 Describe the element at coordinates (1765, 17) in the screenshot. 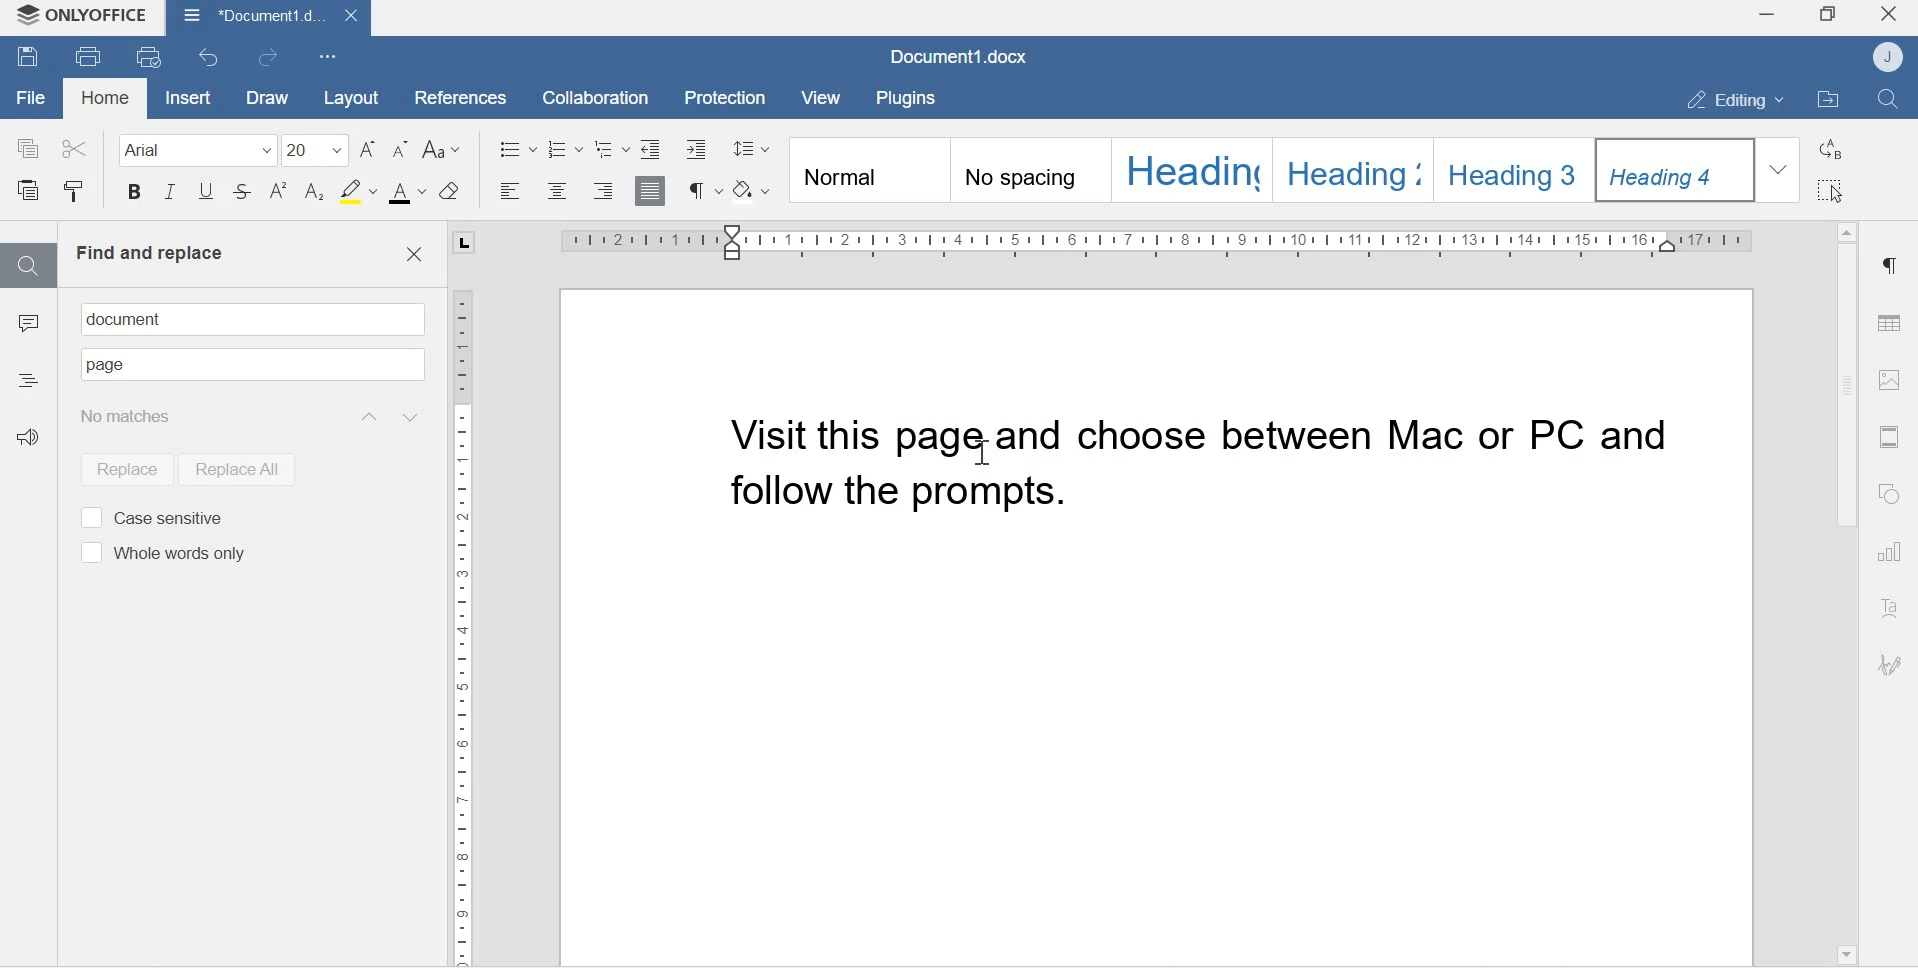

I see `Minimize` at that location.